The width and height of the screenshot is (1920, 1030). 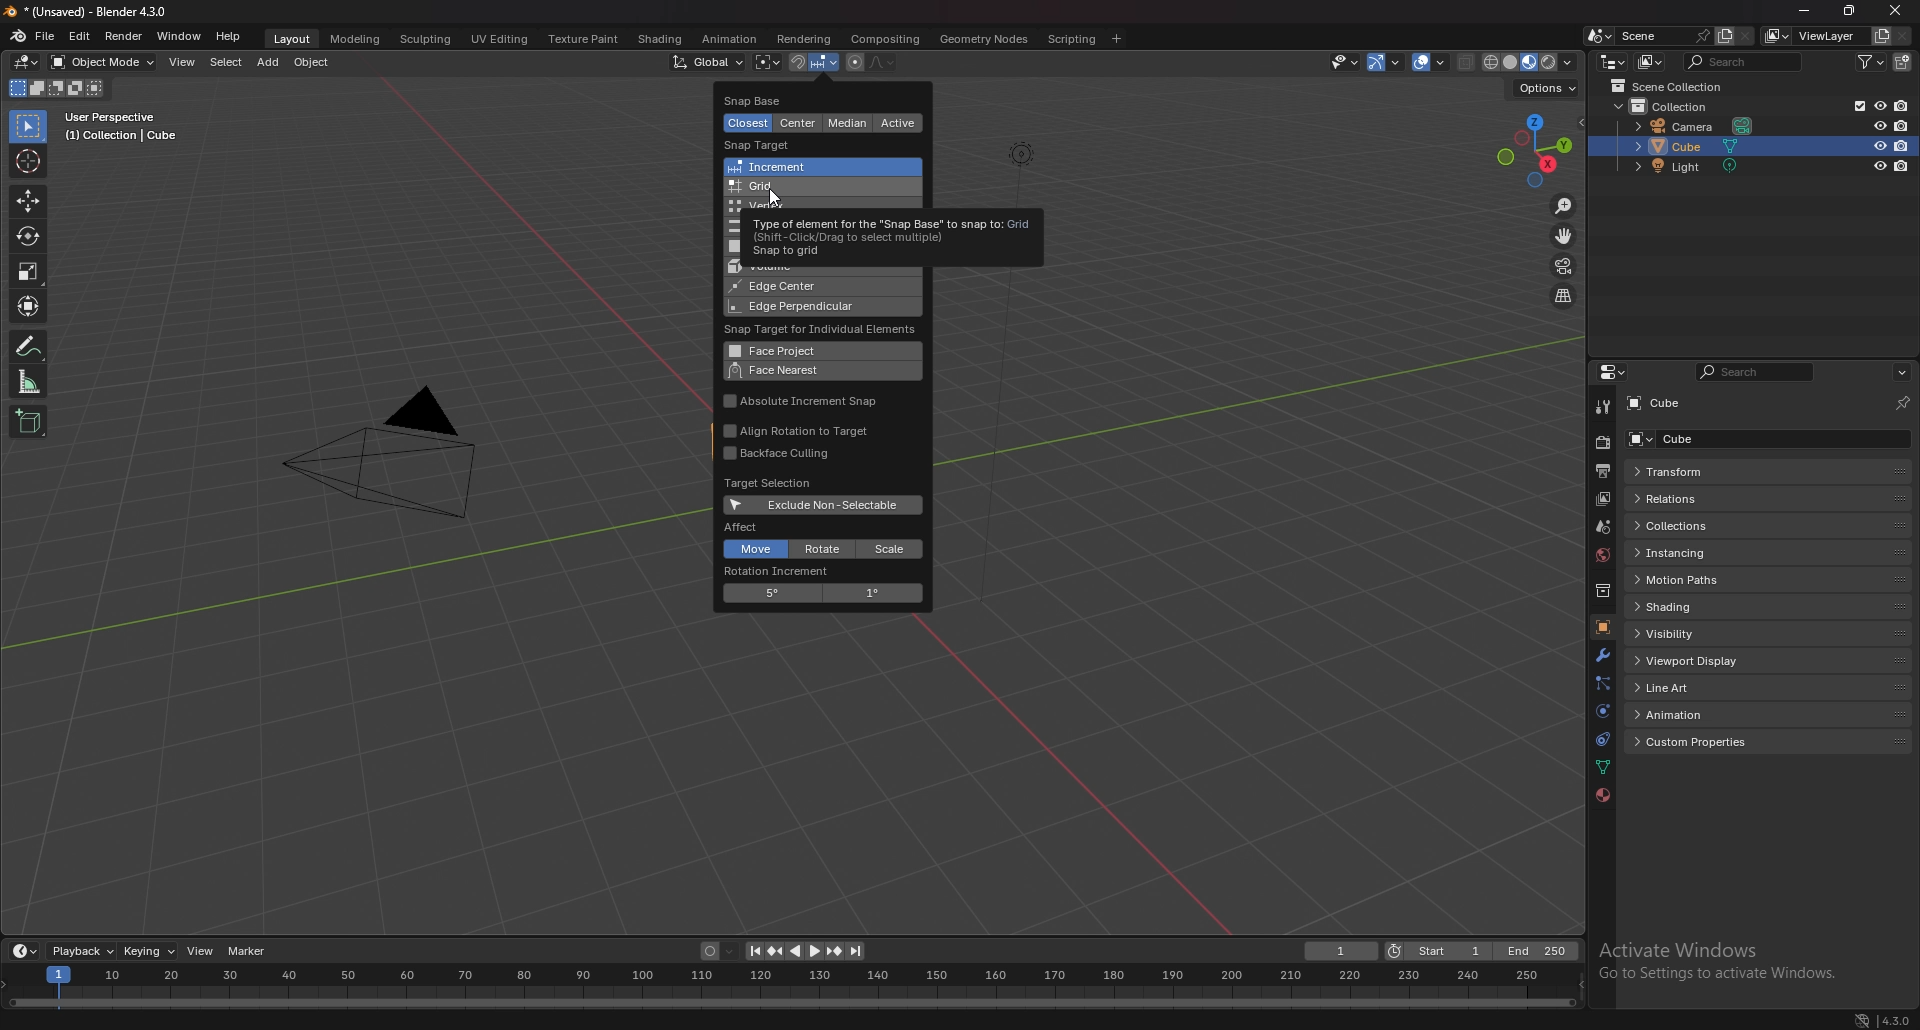 I want to click on search, so click(x=1757, y=372).